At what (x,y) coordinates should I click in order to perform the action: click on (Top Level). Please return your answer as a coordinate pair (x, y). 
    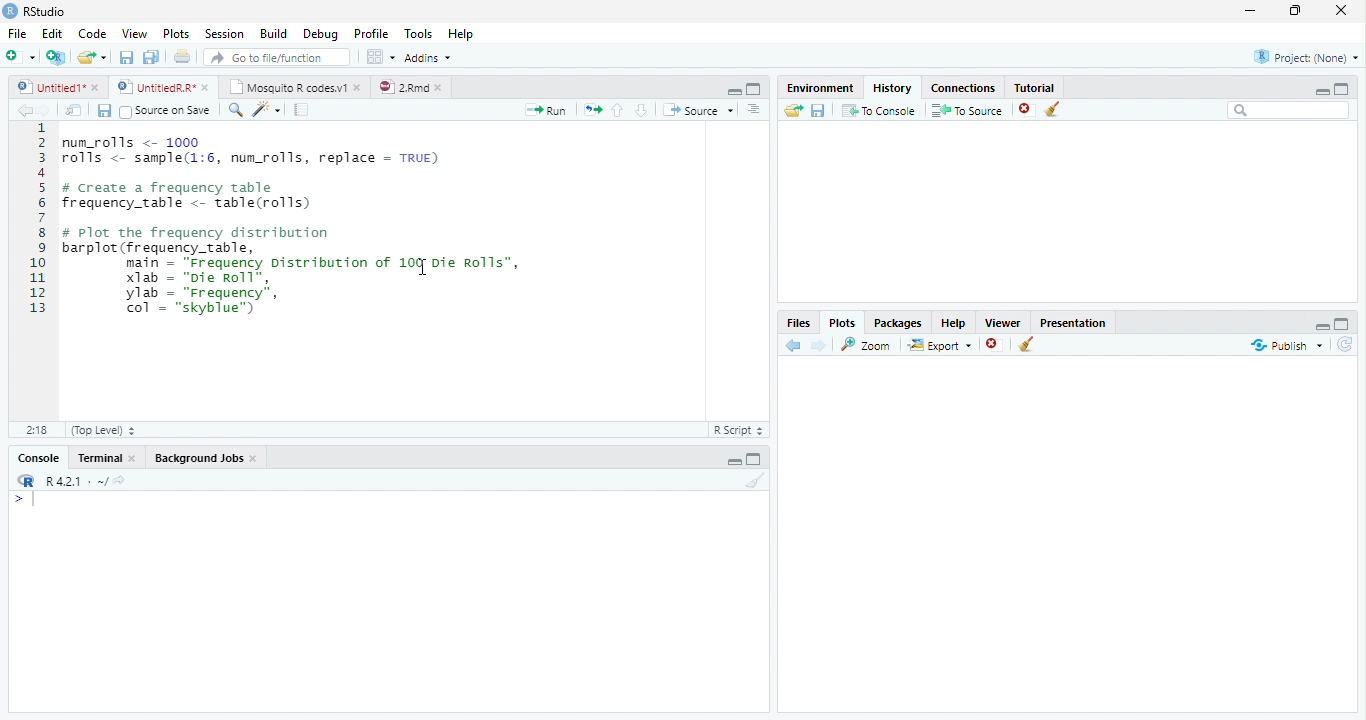
    Looking at the image, I should click on (103, 430).